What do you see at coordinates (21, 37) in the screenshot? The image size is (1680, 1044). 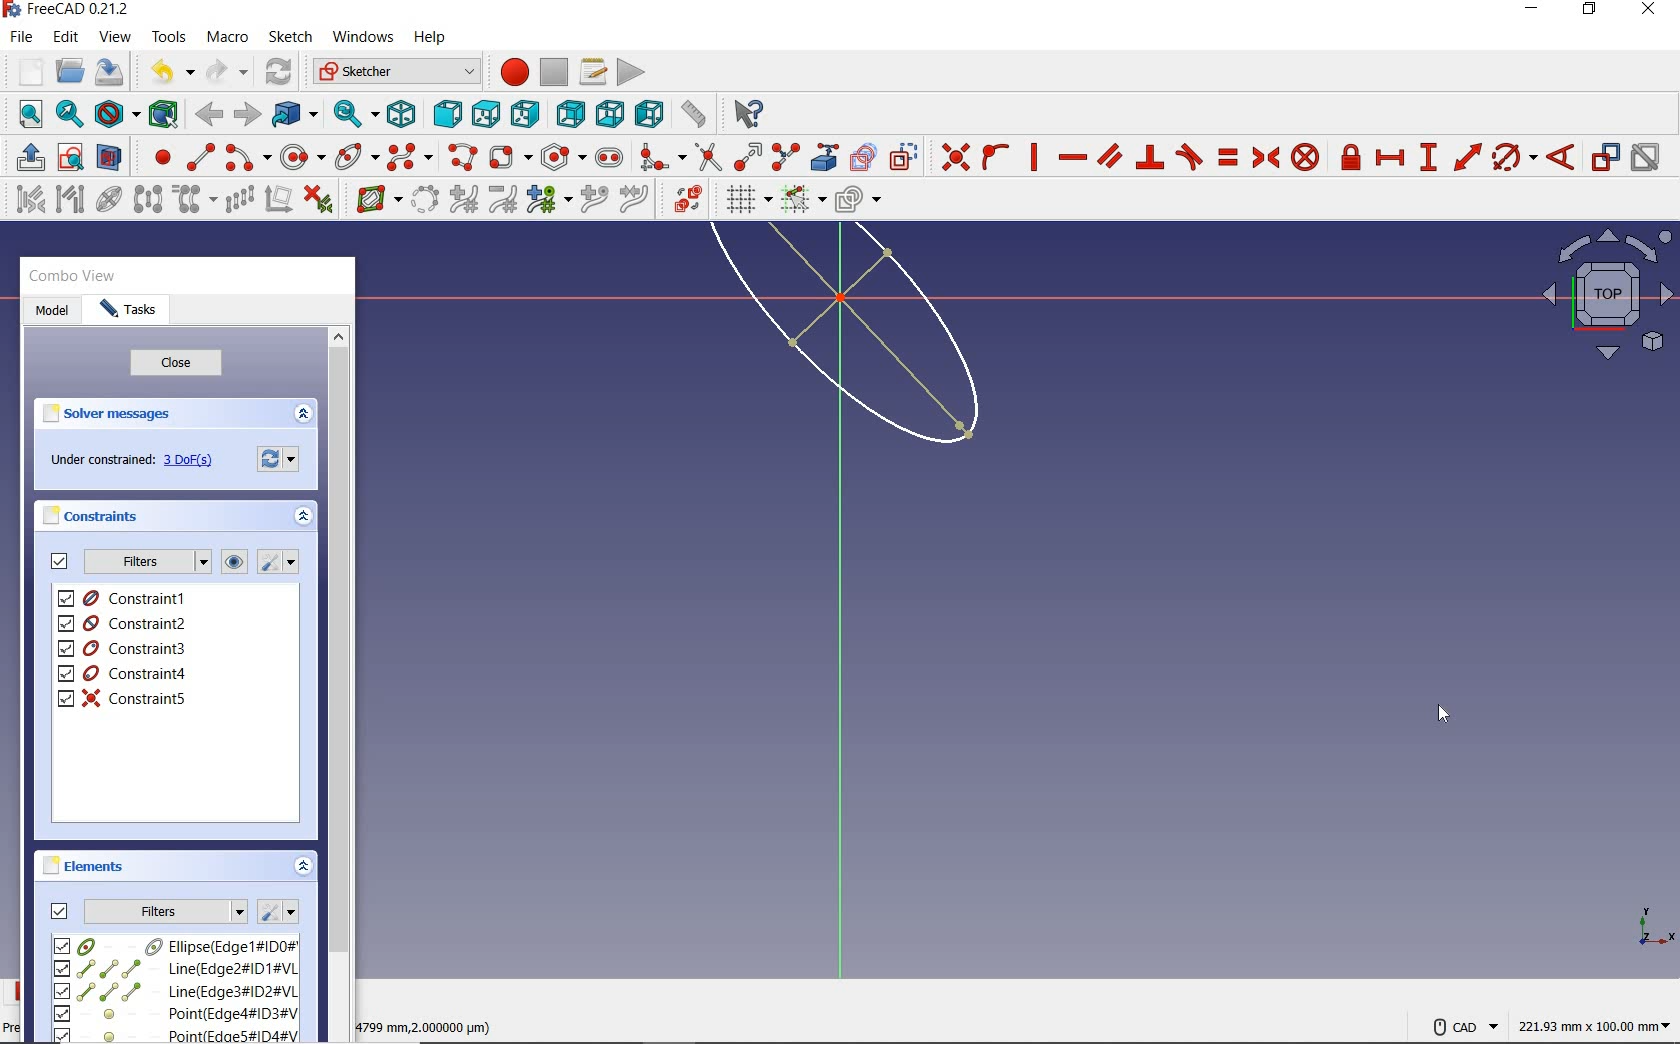 I see `file` at bounding box center [21, 37].